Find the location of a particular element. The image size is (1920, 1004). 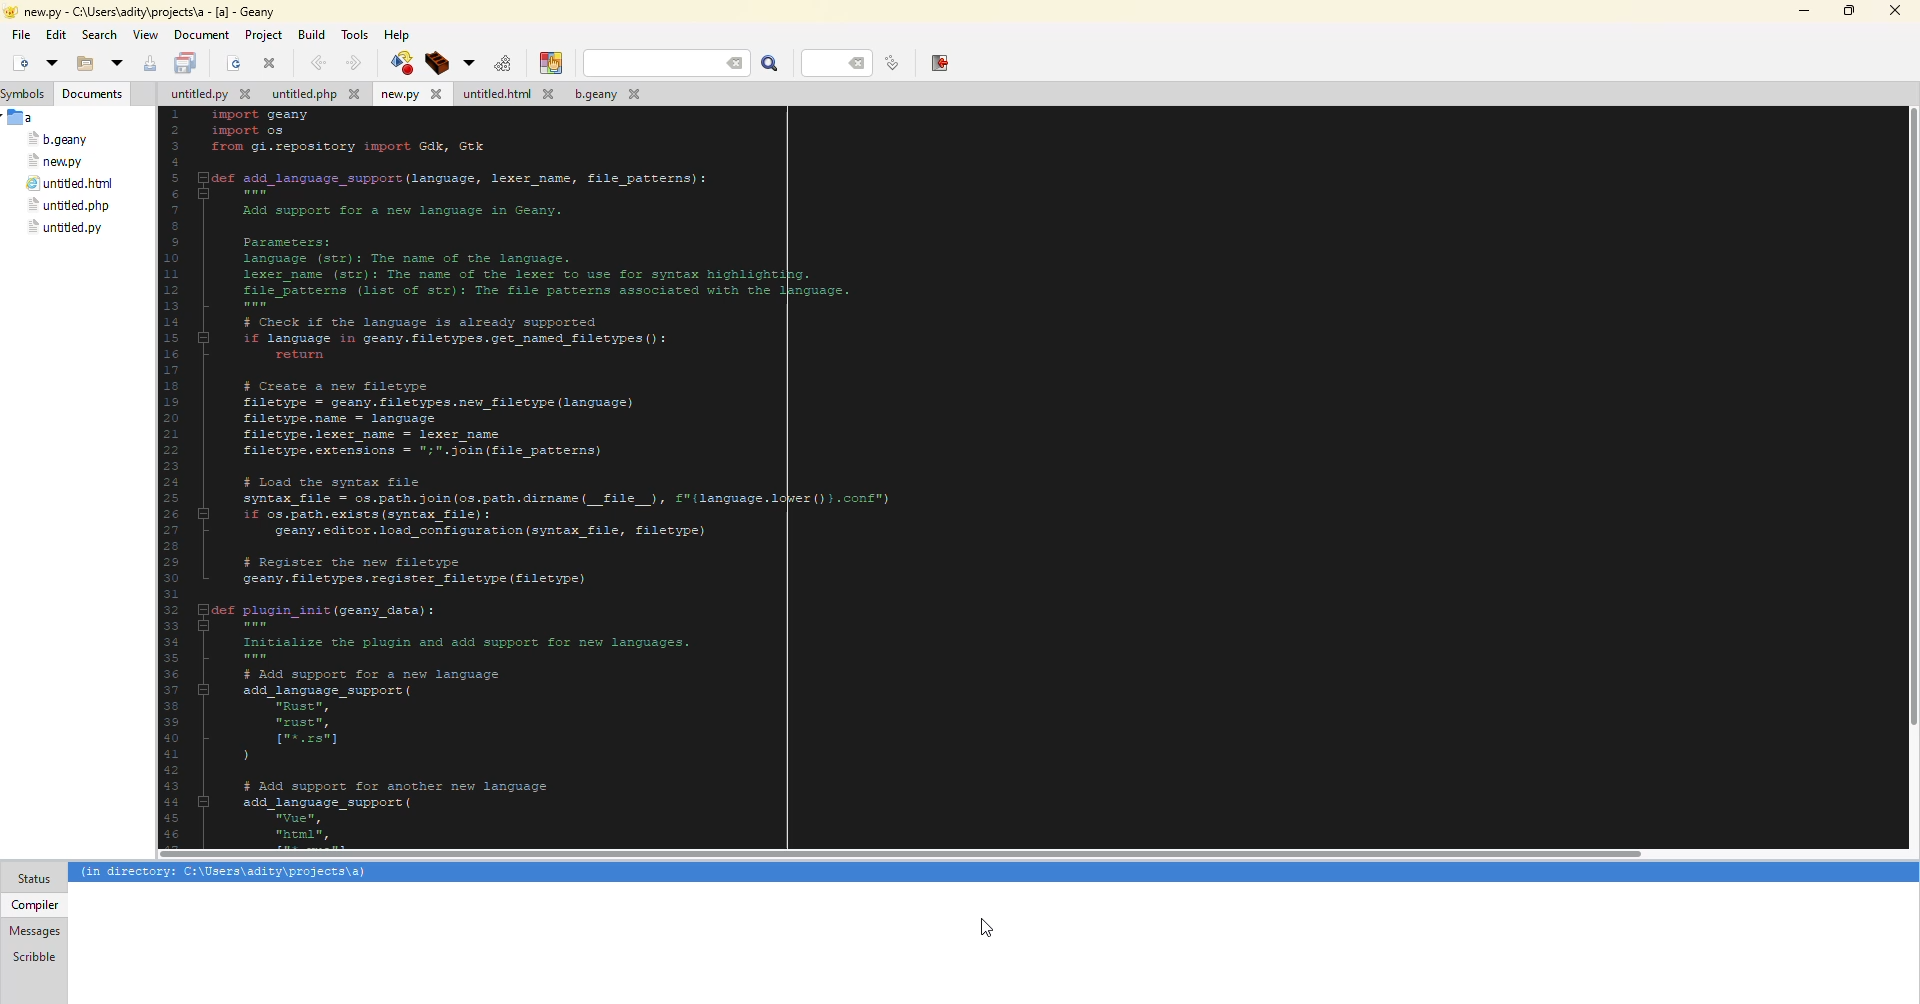

help is located at coordinates (398, 34).